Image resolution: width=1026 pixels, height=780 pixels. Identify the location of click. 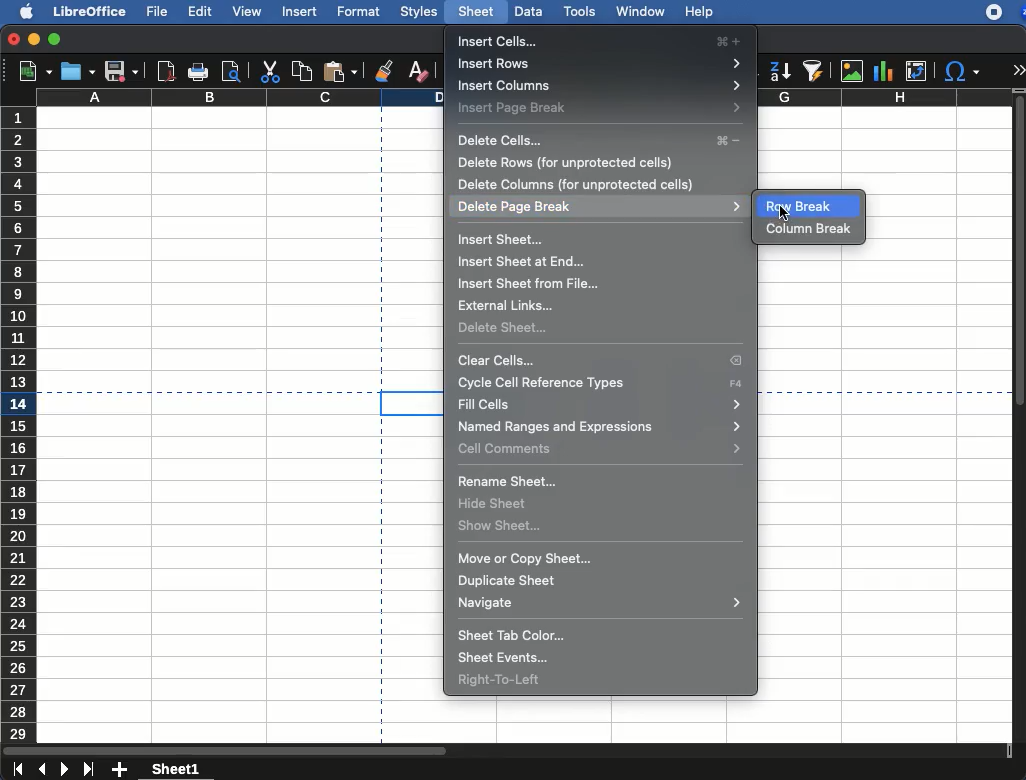
(785, 212).